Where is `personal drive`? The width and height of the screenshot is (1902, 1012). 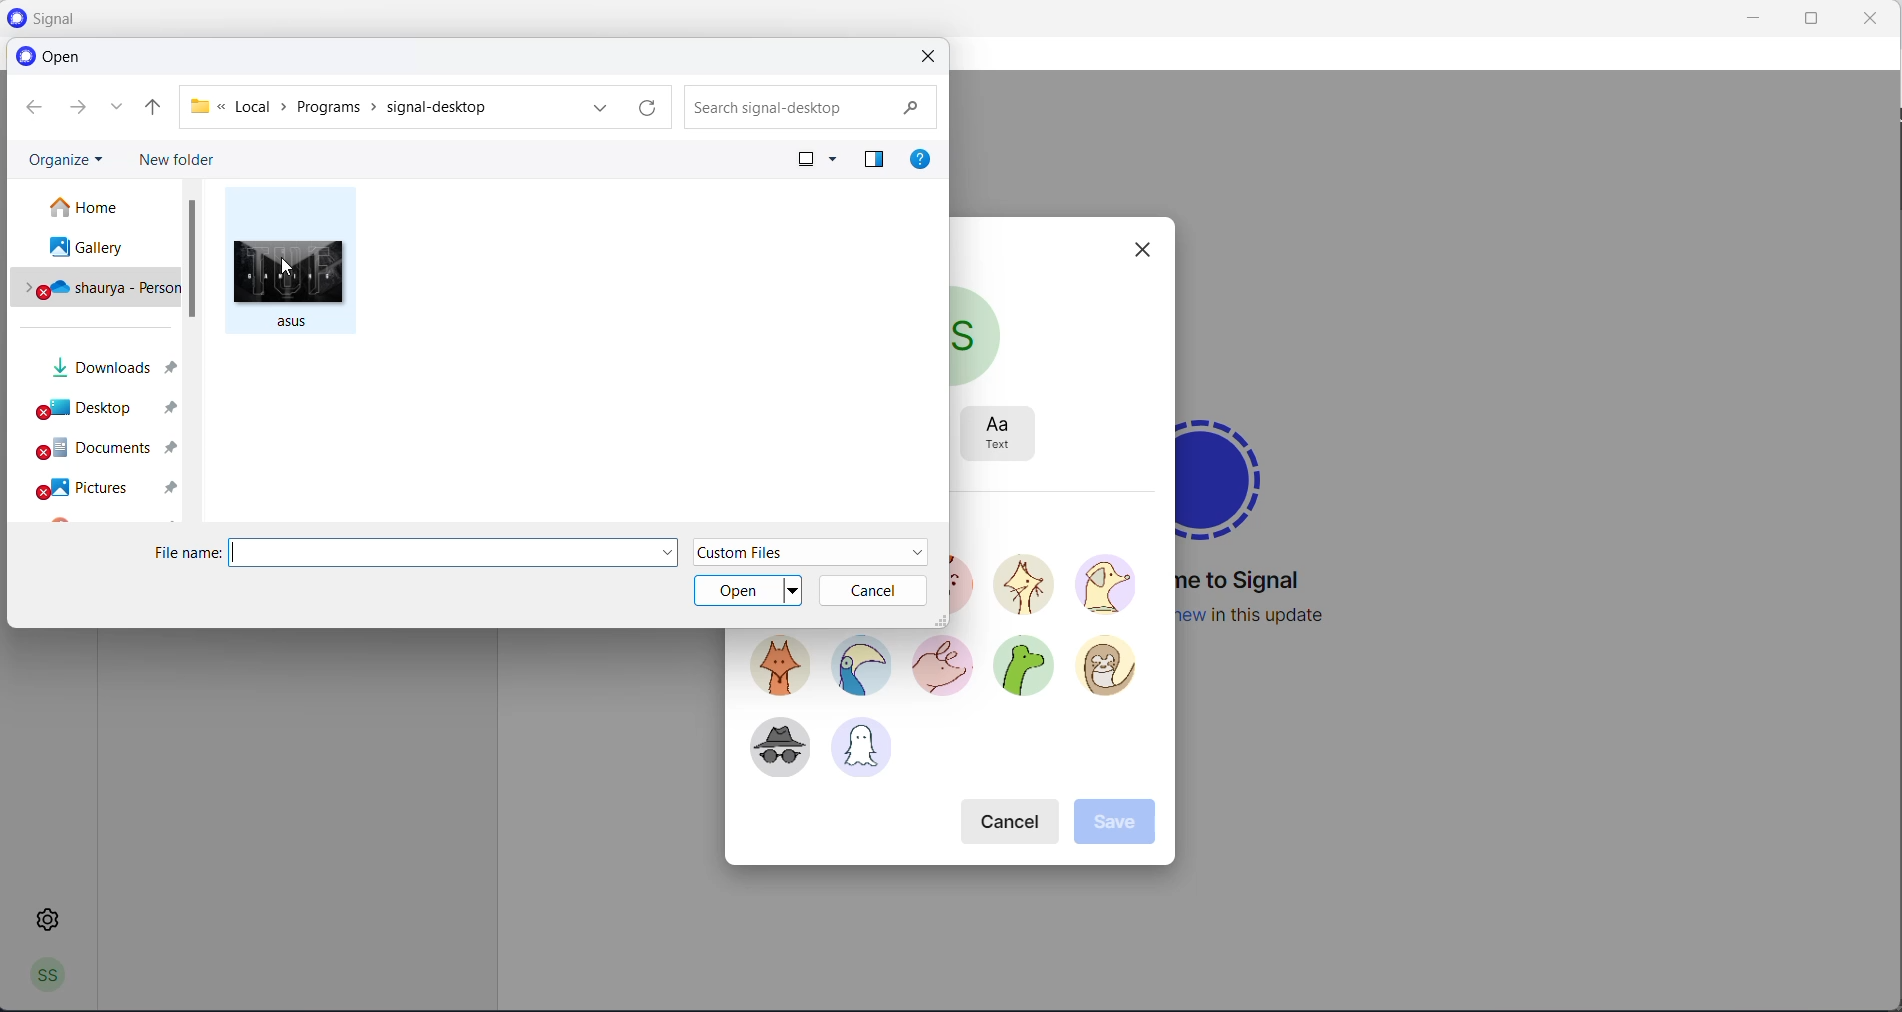
personal drive is located at coordinates (95, 295).